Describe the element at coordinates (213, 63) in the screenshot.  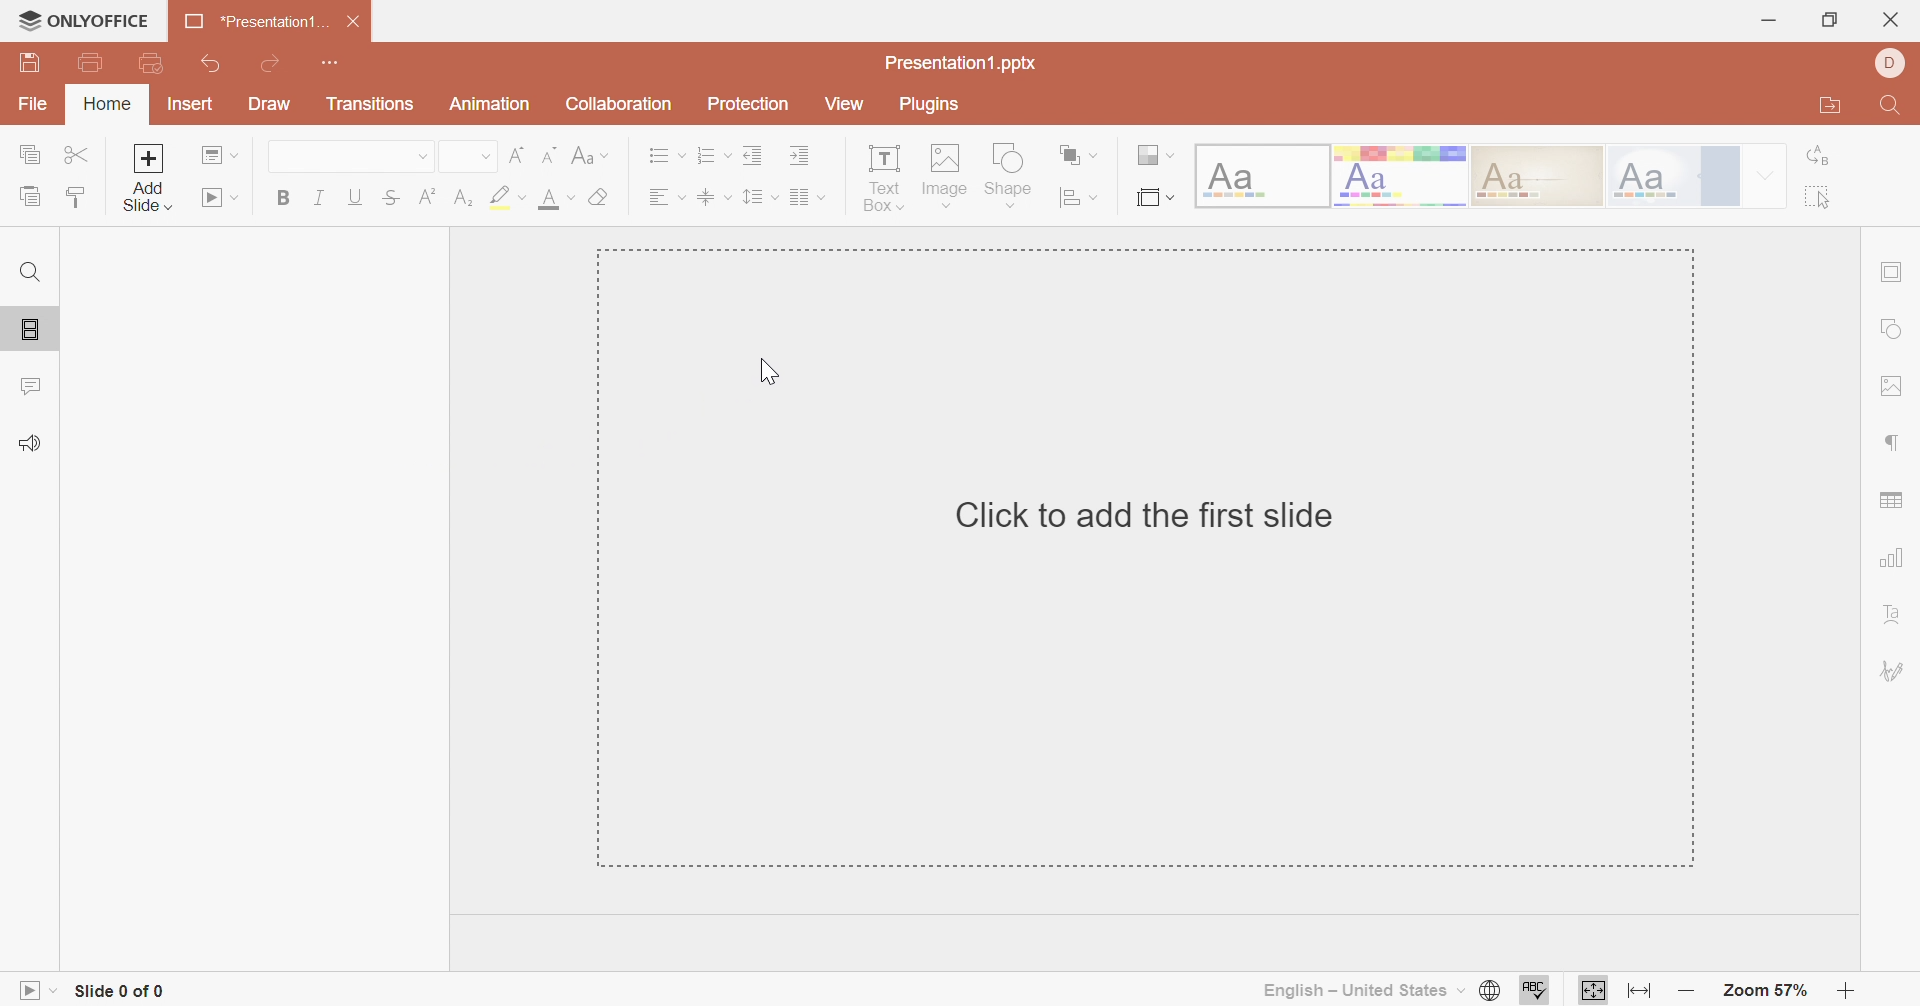
I see `Undo` at that location.